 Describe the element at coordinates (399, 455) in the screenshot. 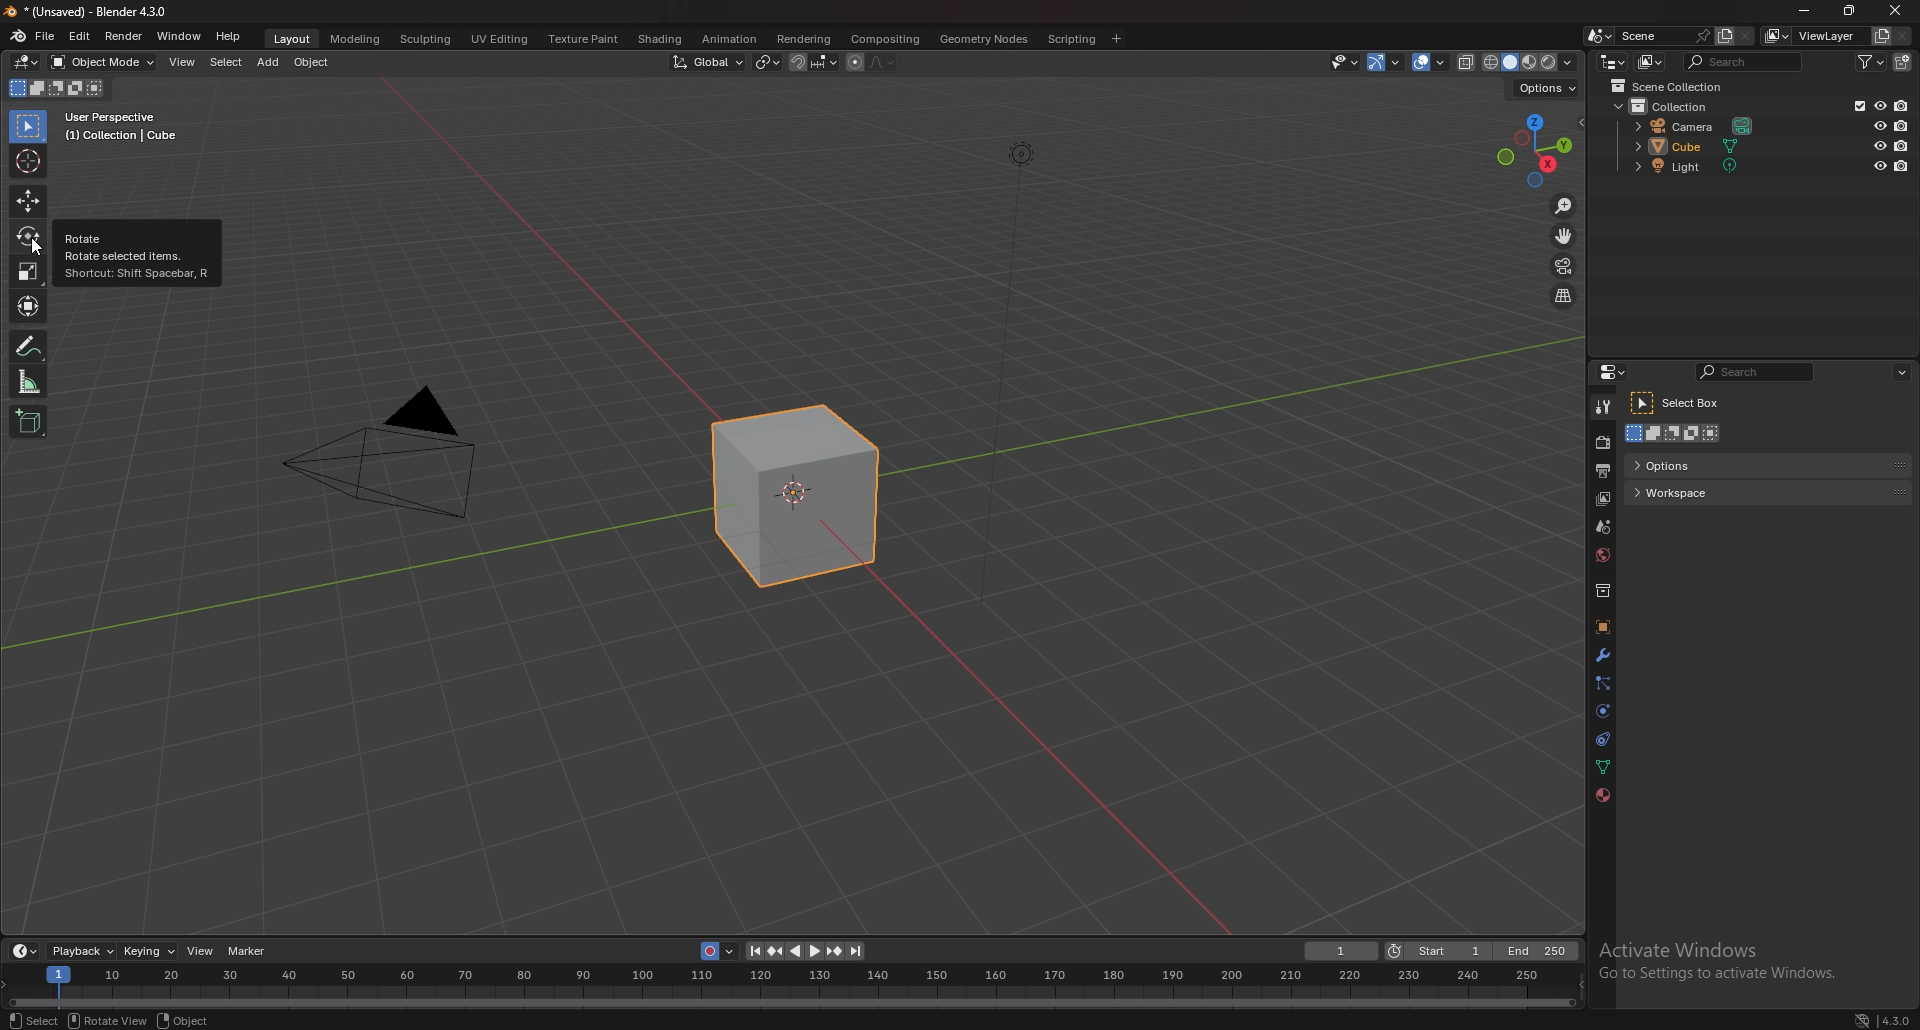

I see `camera` at that location.